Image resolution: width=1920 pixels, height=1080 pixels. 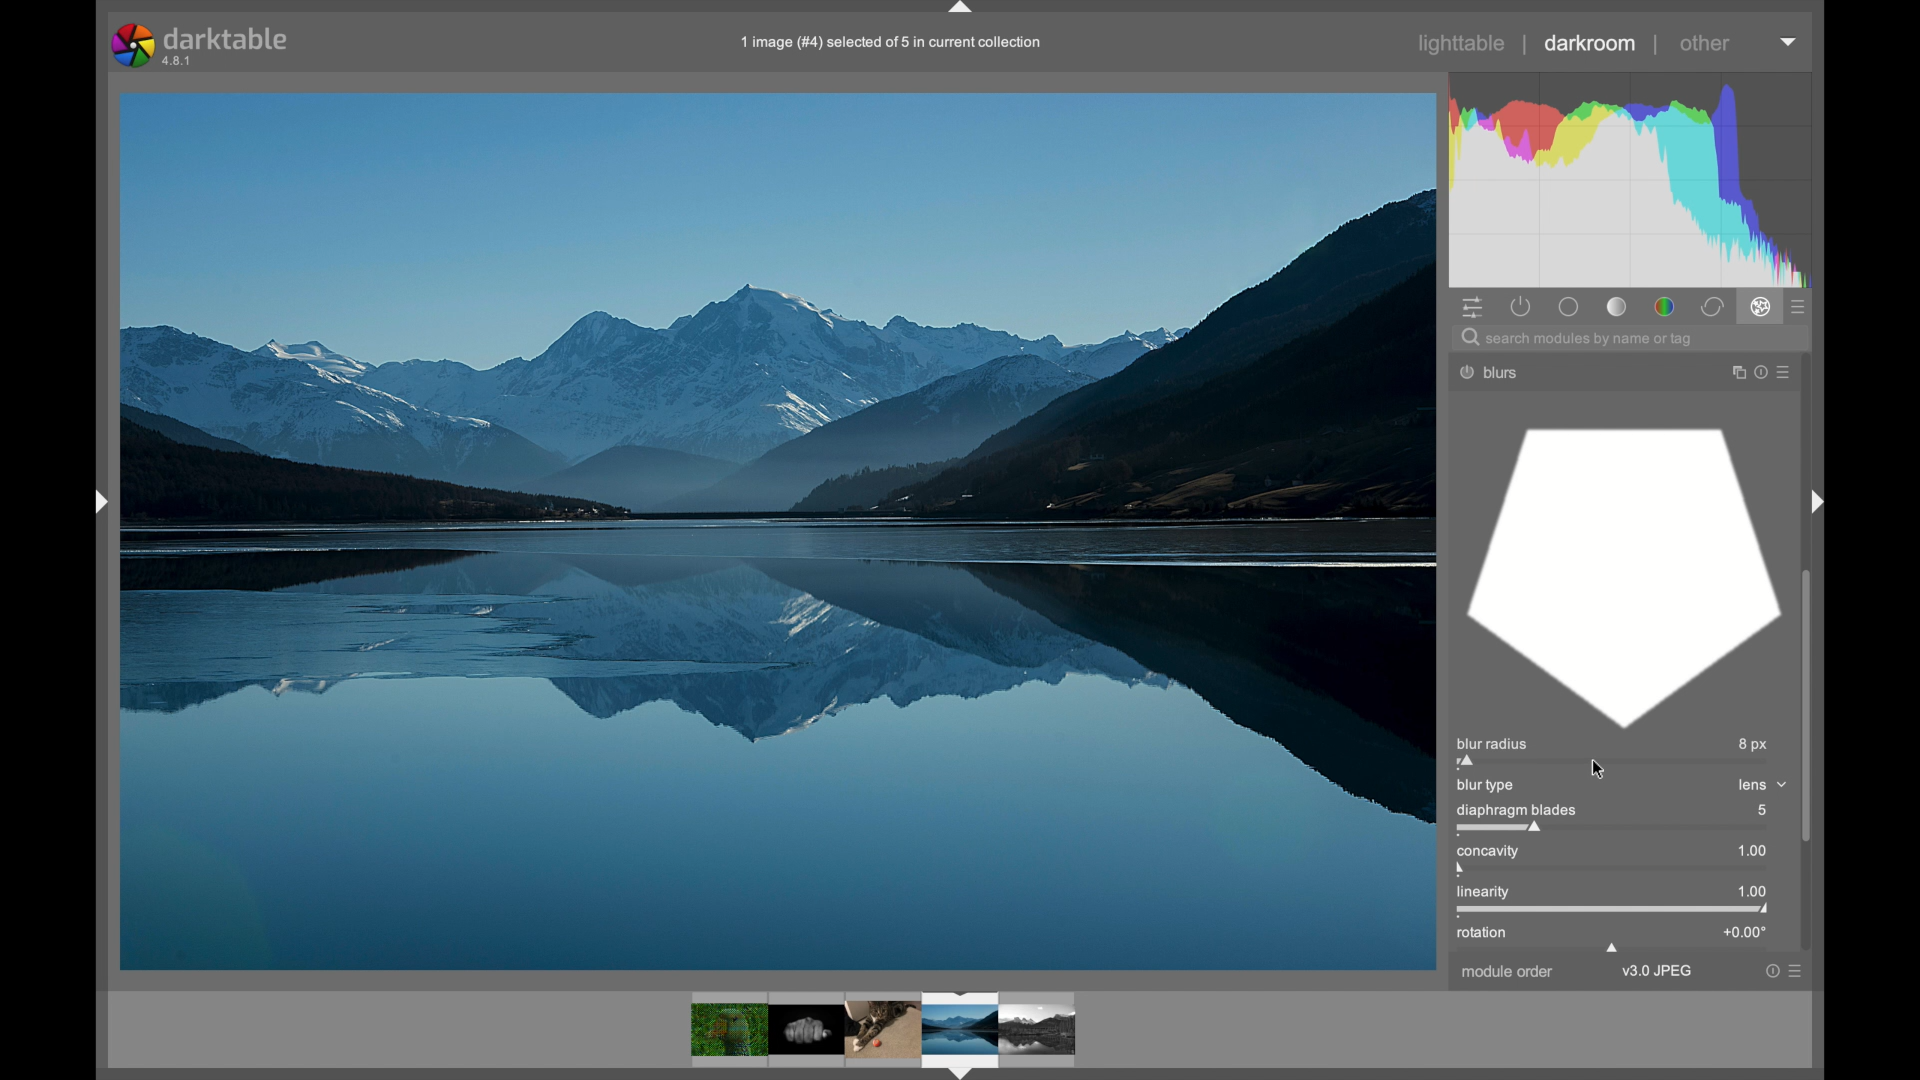 I want to click on correct, so click(x=1711, y=307).